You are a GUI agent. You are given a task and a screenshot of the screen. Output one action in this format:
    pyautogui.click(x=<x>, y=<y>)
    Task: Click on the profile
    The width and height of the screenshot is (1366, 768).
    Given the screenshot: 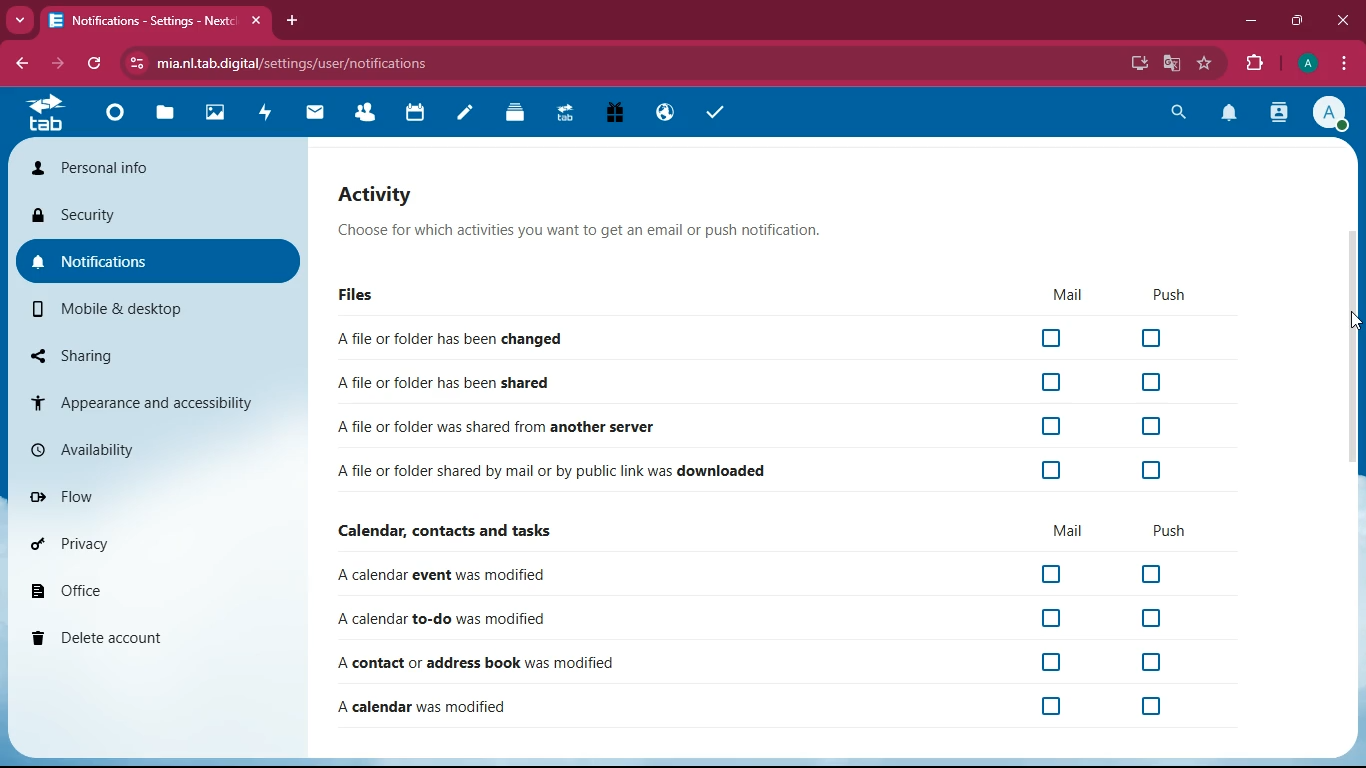 What is the action you would take?
    pyautogui.click(x=1330, y=114)
    